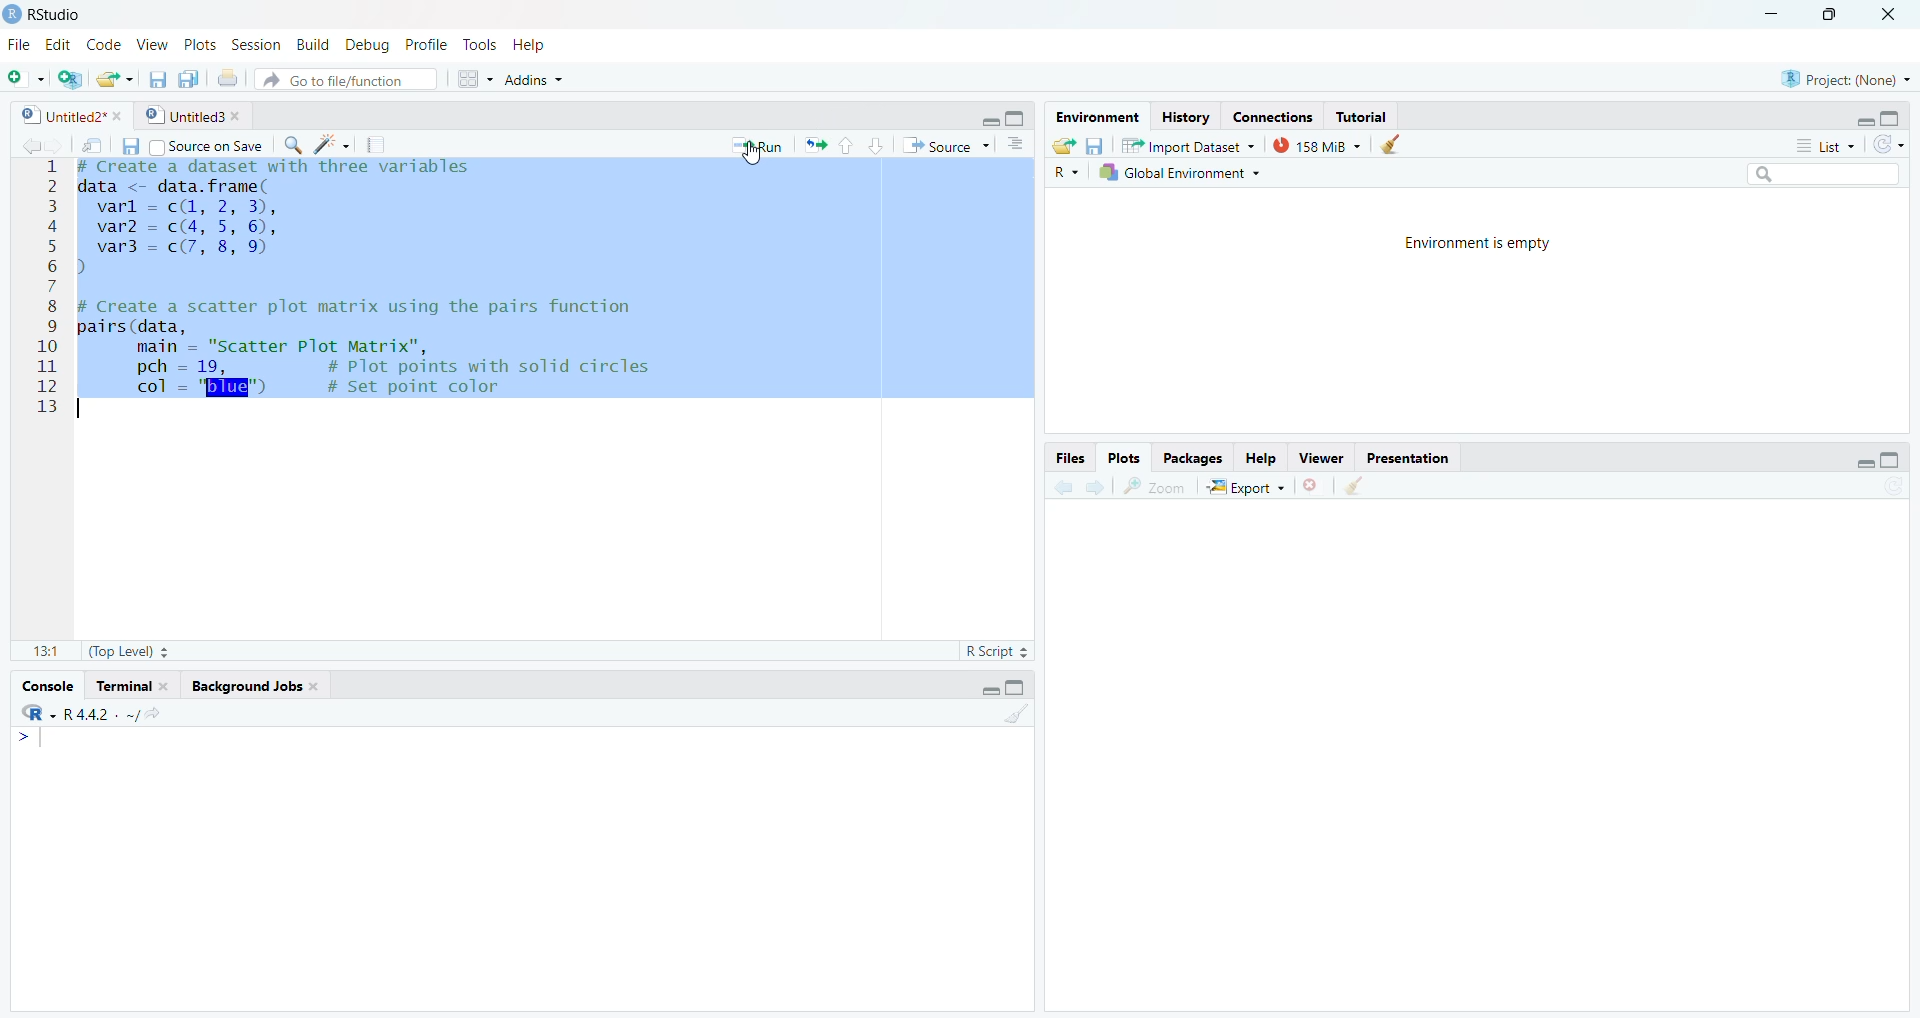 The width and height of the screenshot is (1920, 1018). I want to click on © | Untitled2* *, so click(65, 113).